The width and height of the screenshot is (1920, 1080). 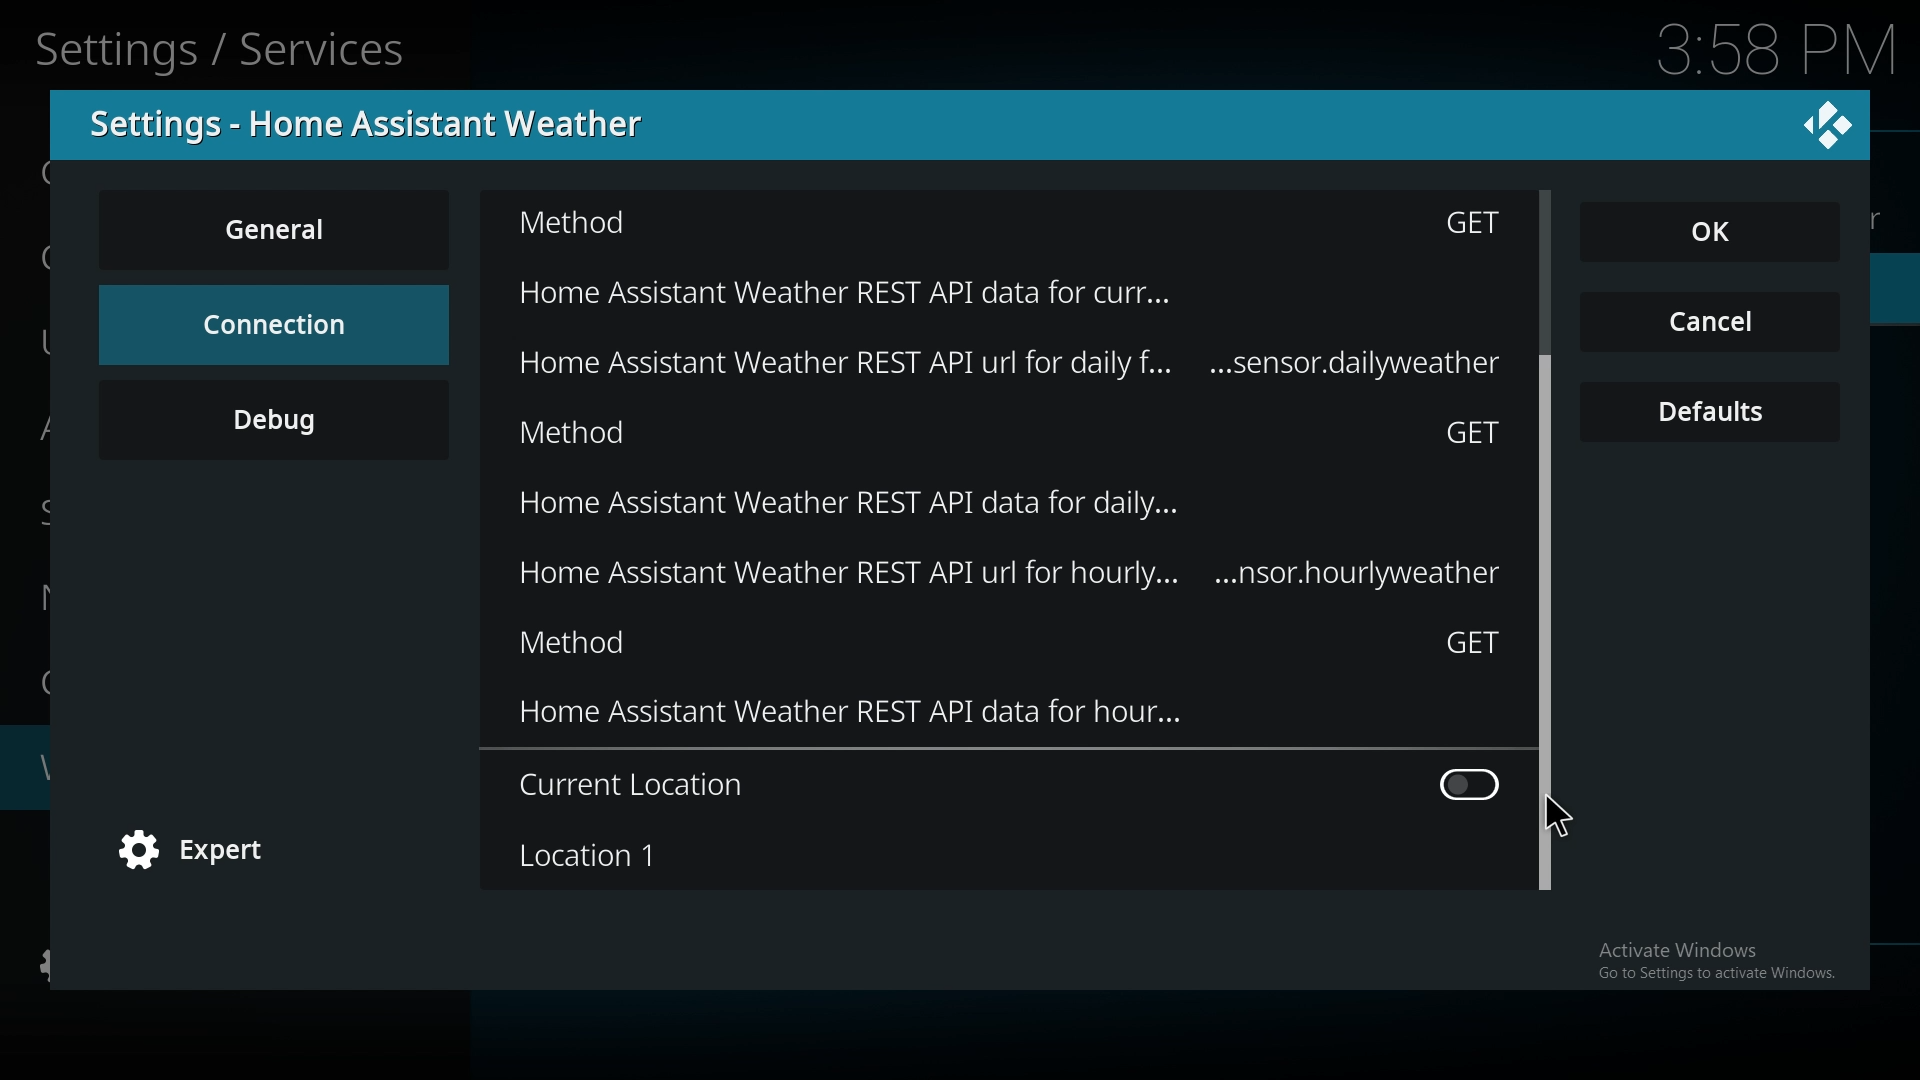 I want to click on close, so click(x=1828, y=123).